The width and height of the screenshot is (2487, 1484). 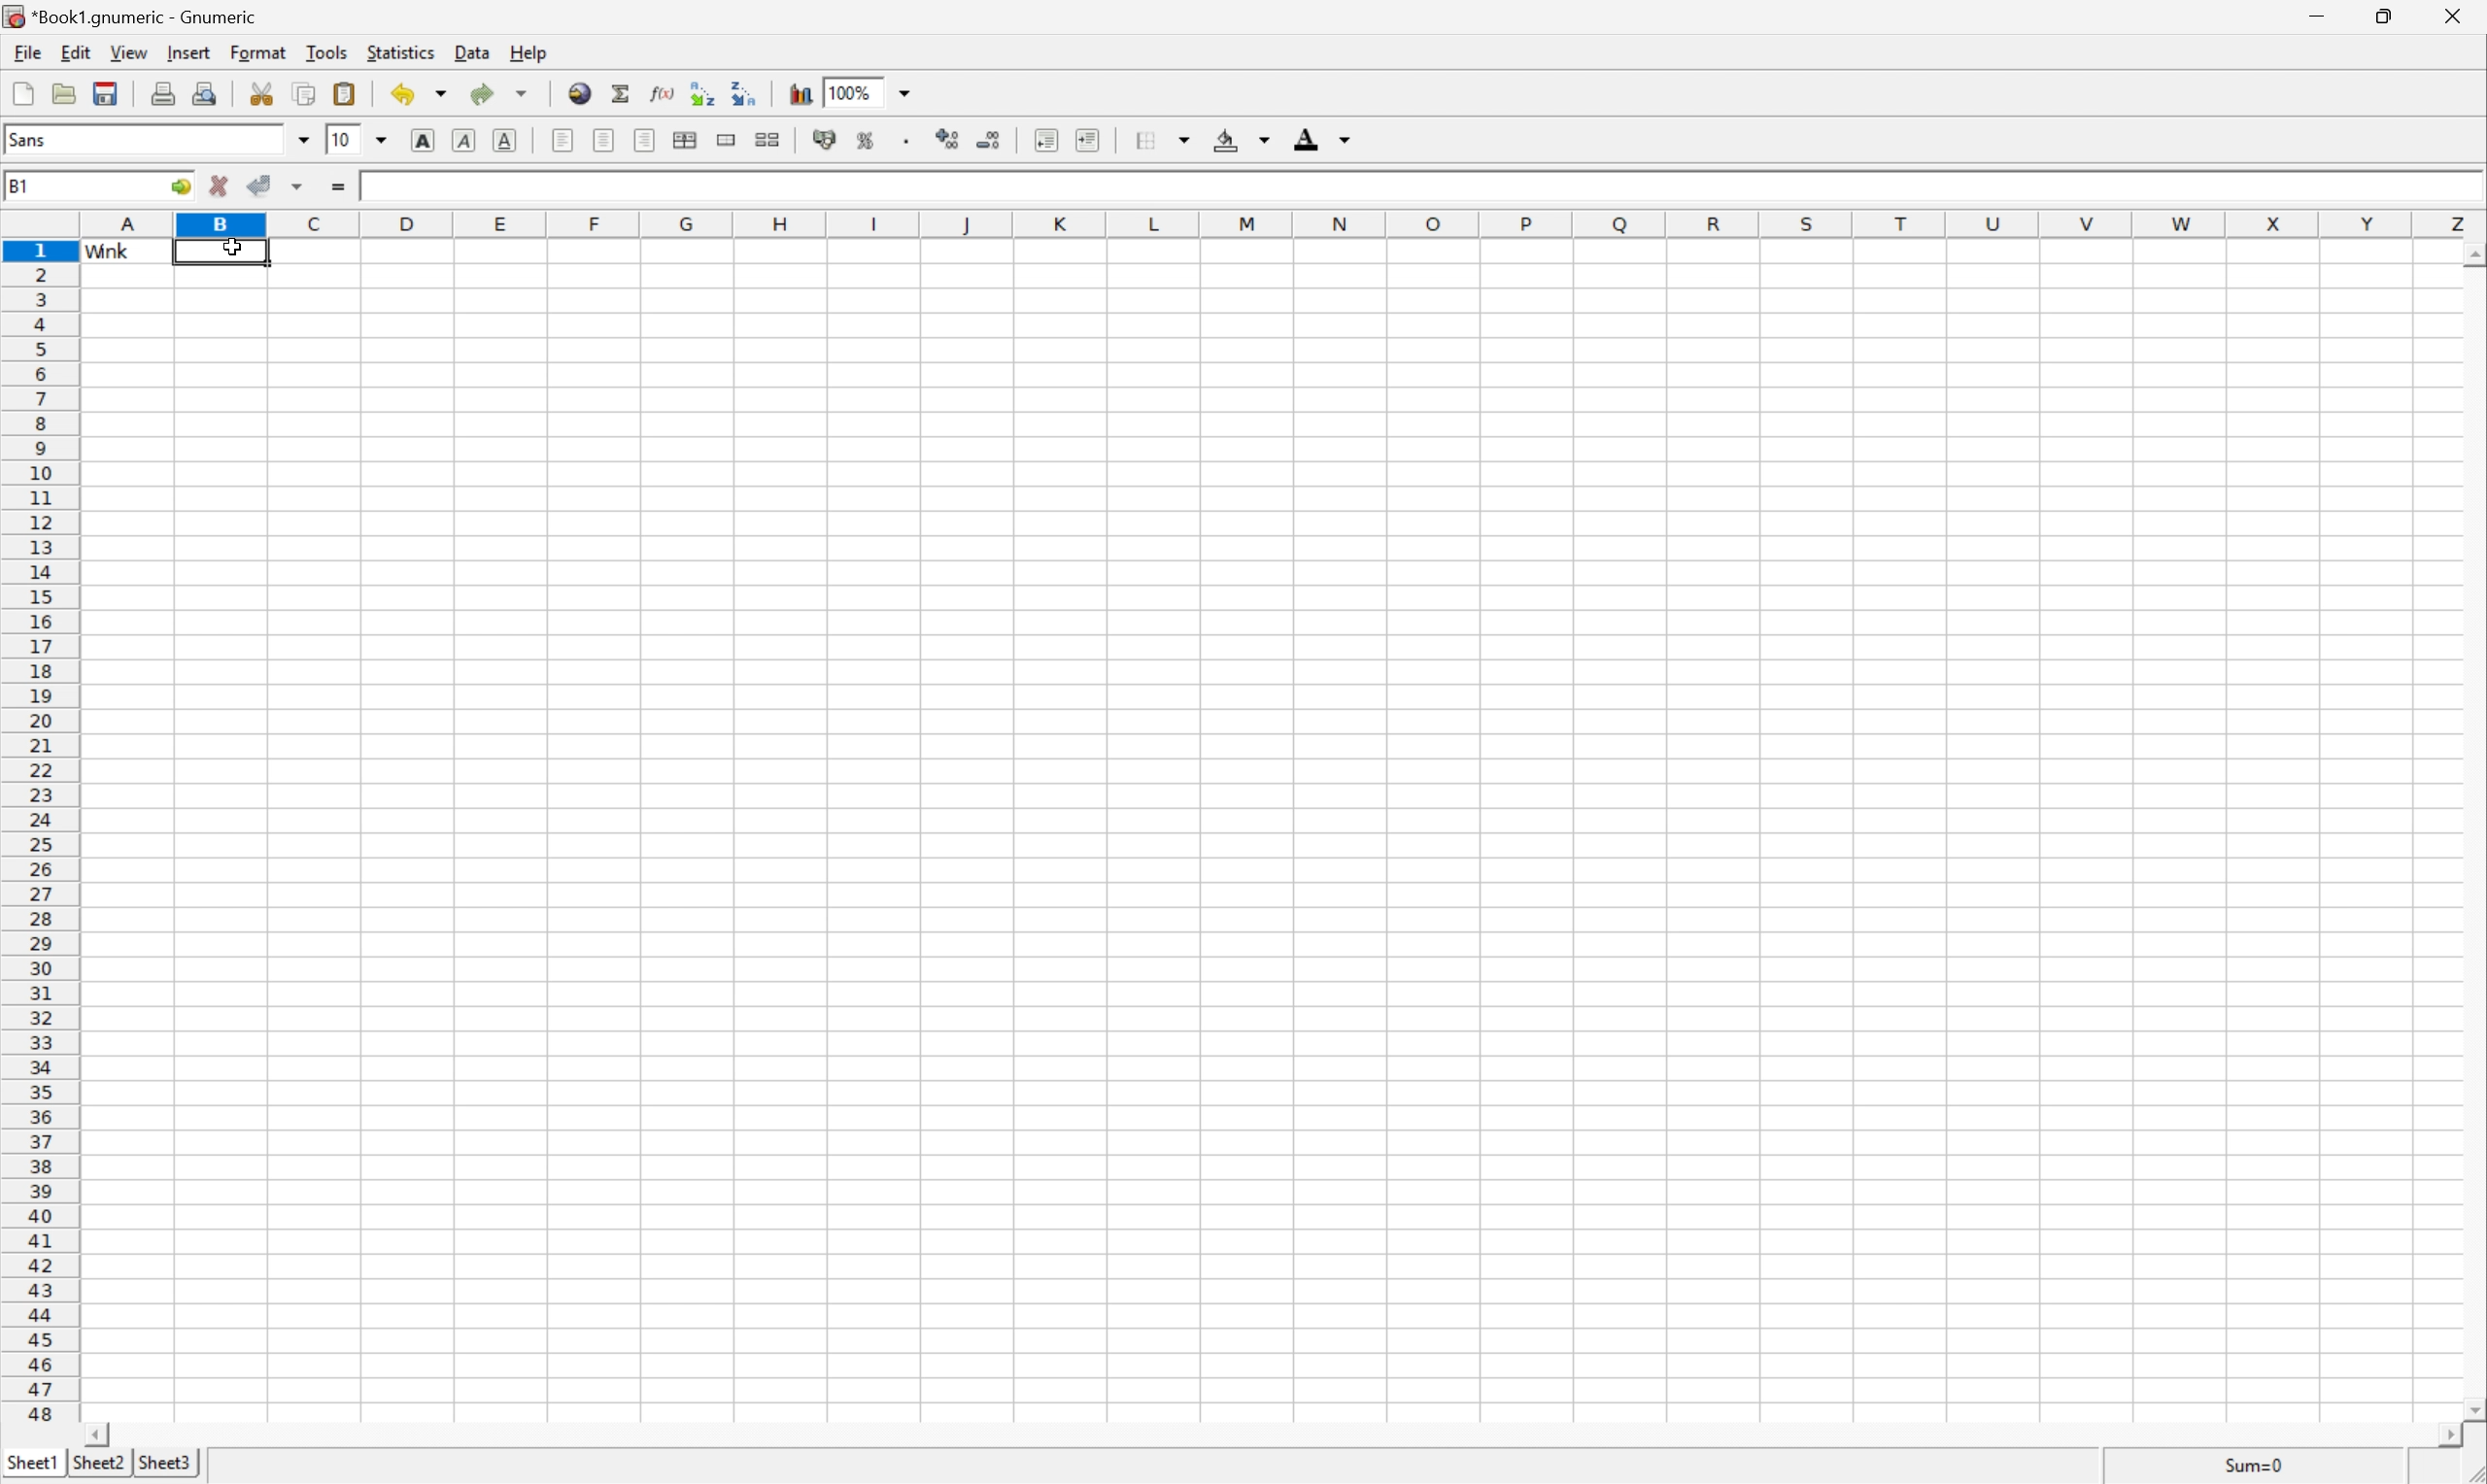 I want to click on insert hyperlink, so click(x=580, y=94).